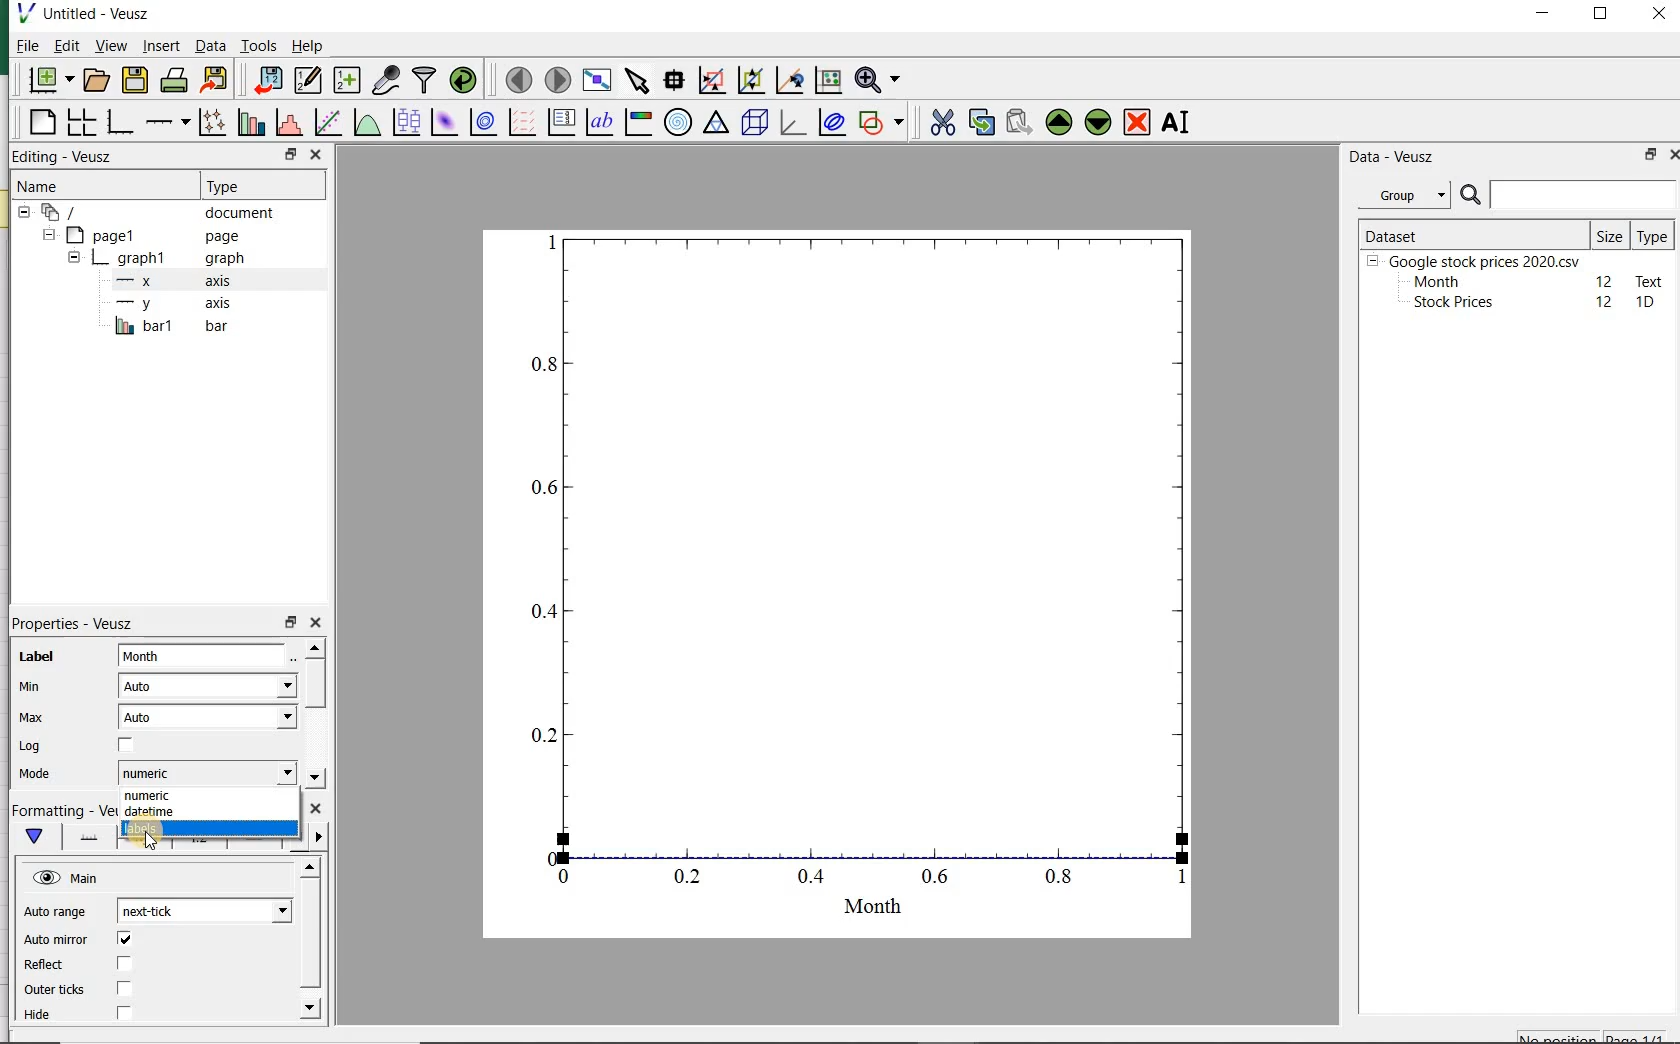 This screenshot has width=1680, height=1044. What do you see at coordinates (1435, 282) in the screenshot?
I see `Month` at bounding box center [1435, 282].